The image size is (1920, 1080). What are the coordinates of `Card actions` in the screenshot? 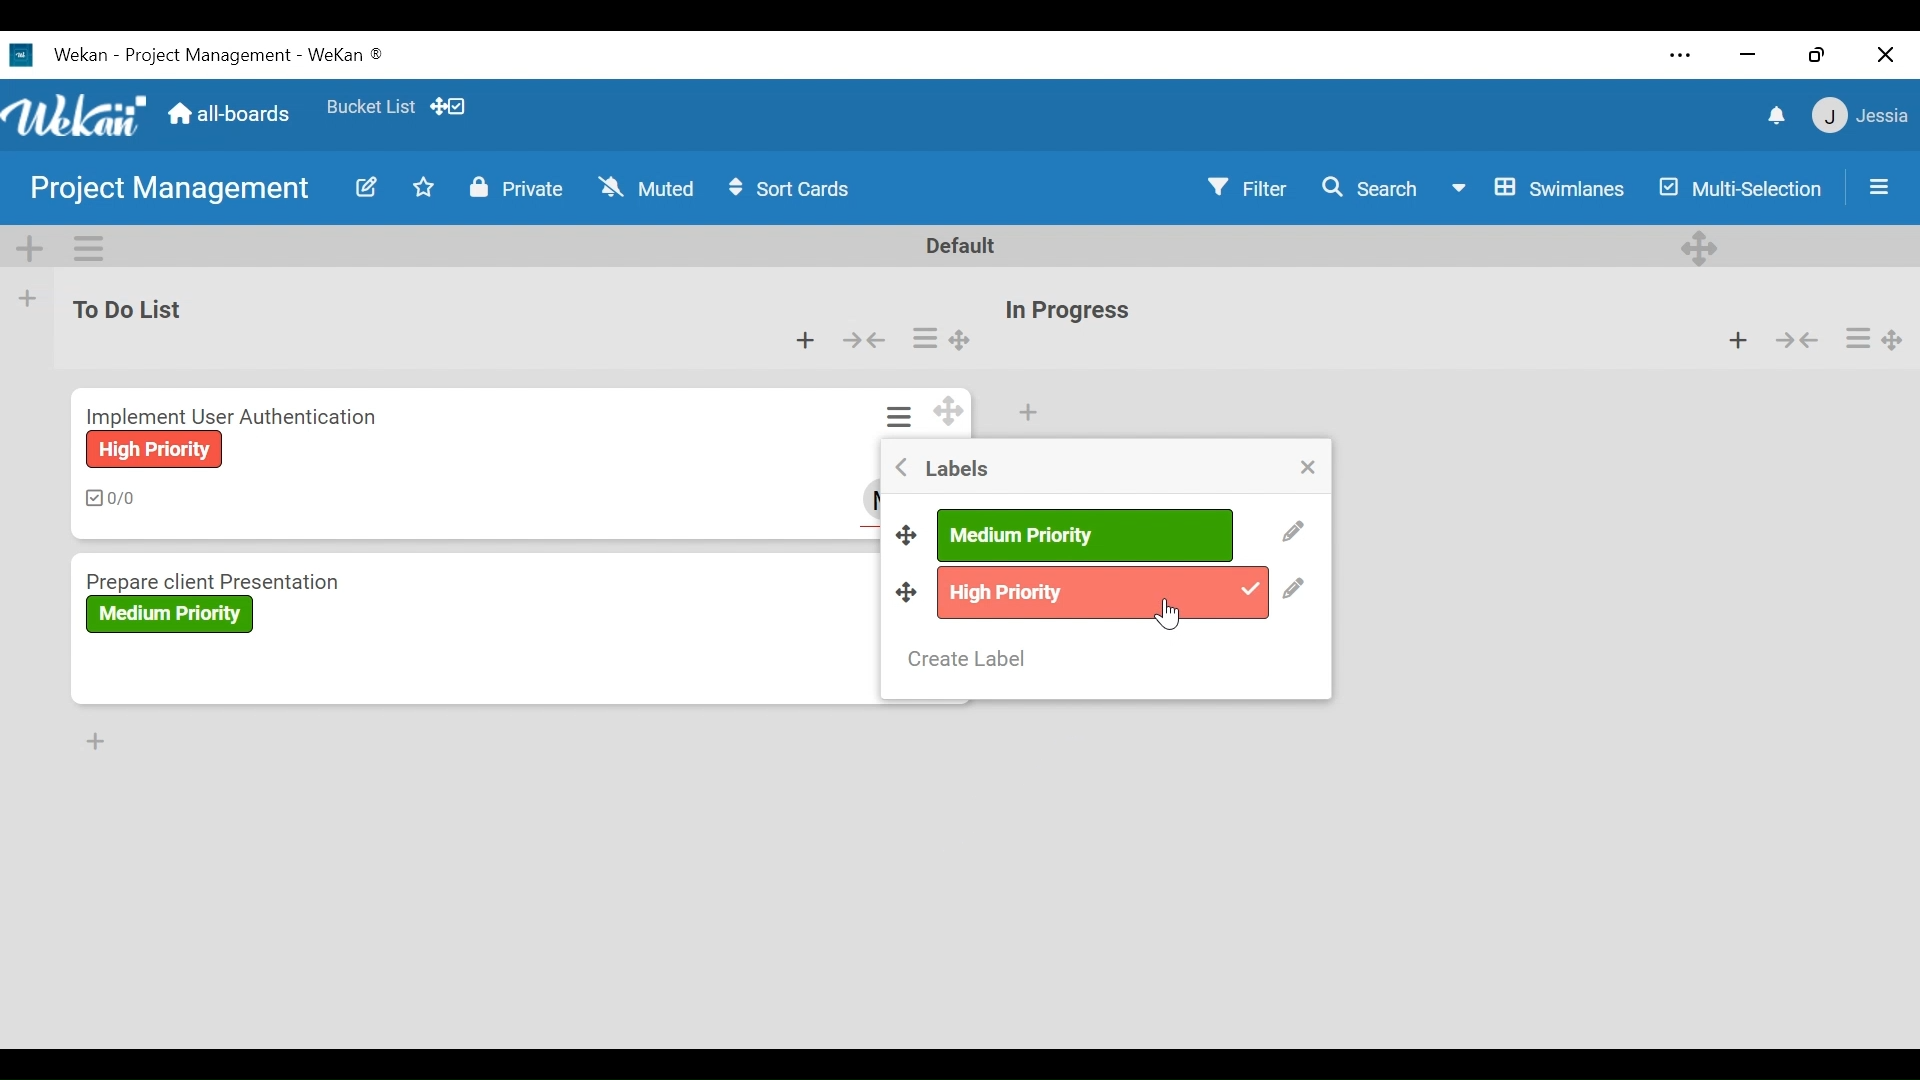 It's located at (902, 416).